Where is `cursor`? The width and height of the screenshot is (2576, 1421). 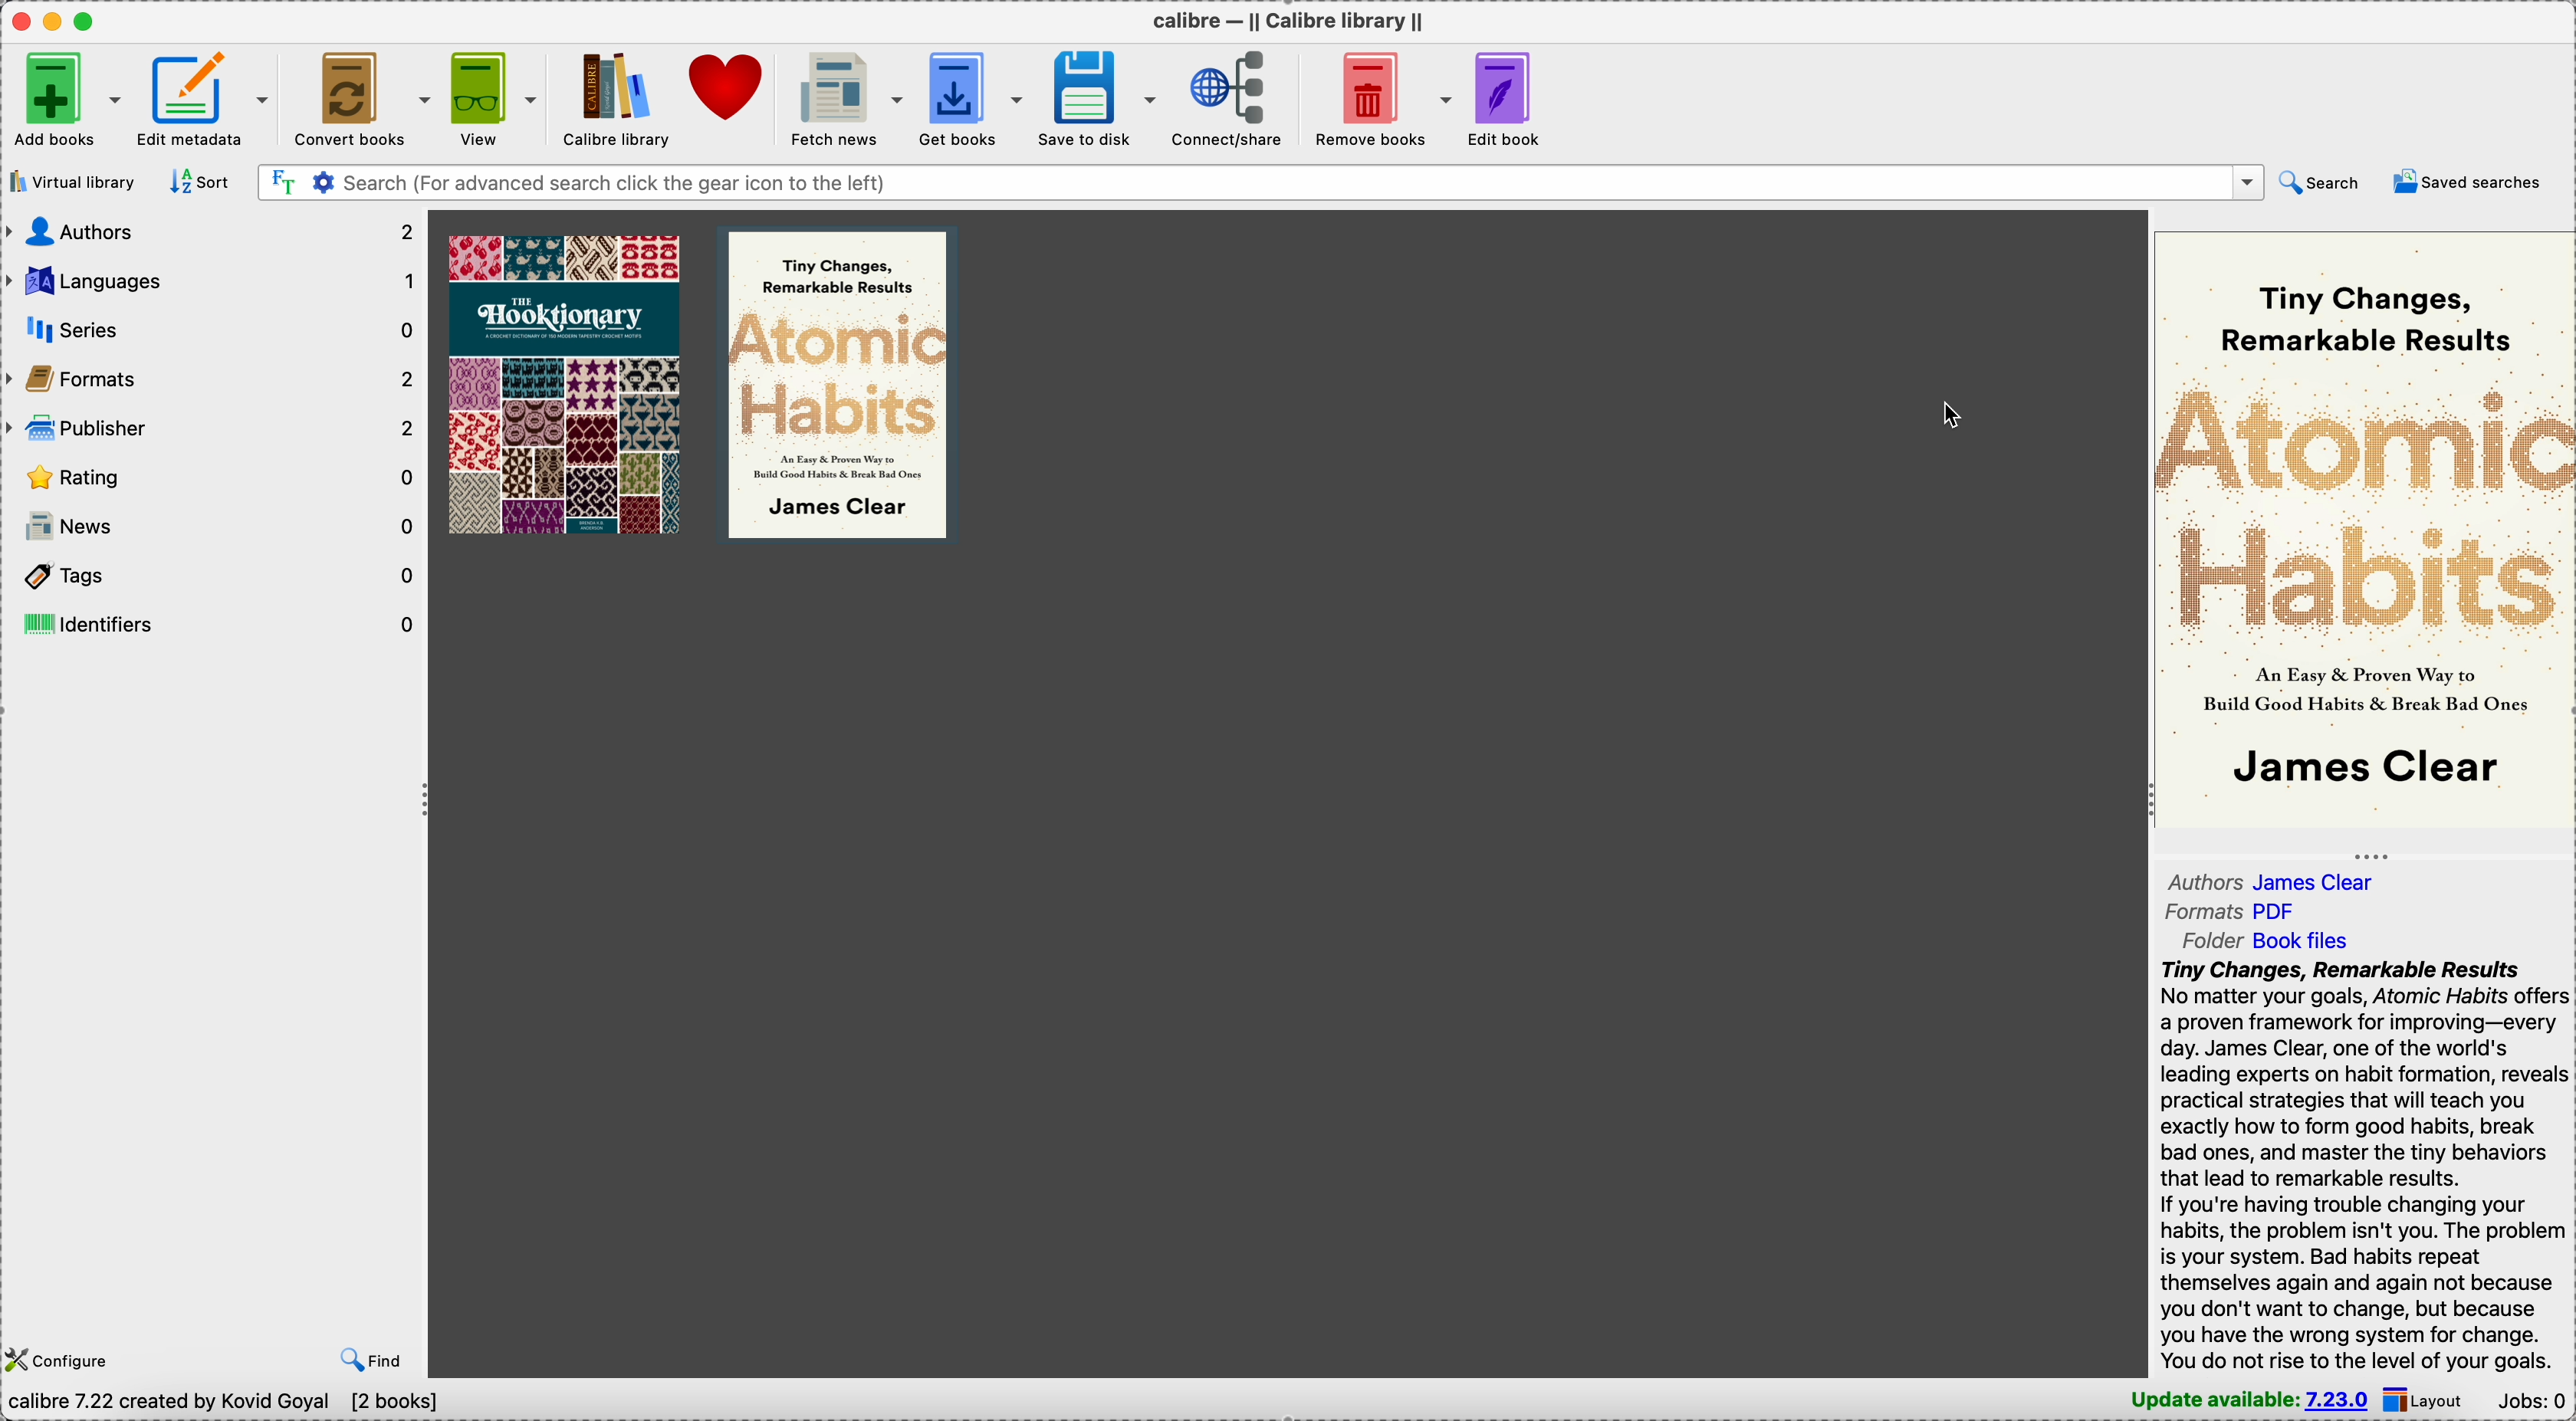
cursor is located at coordinates (1953, 413).